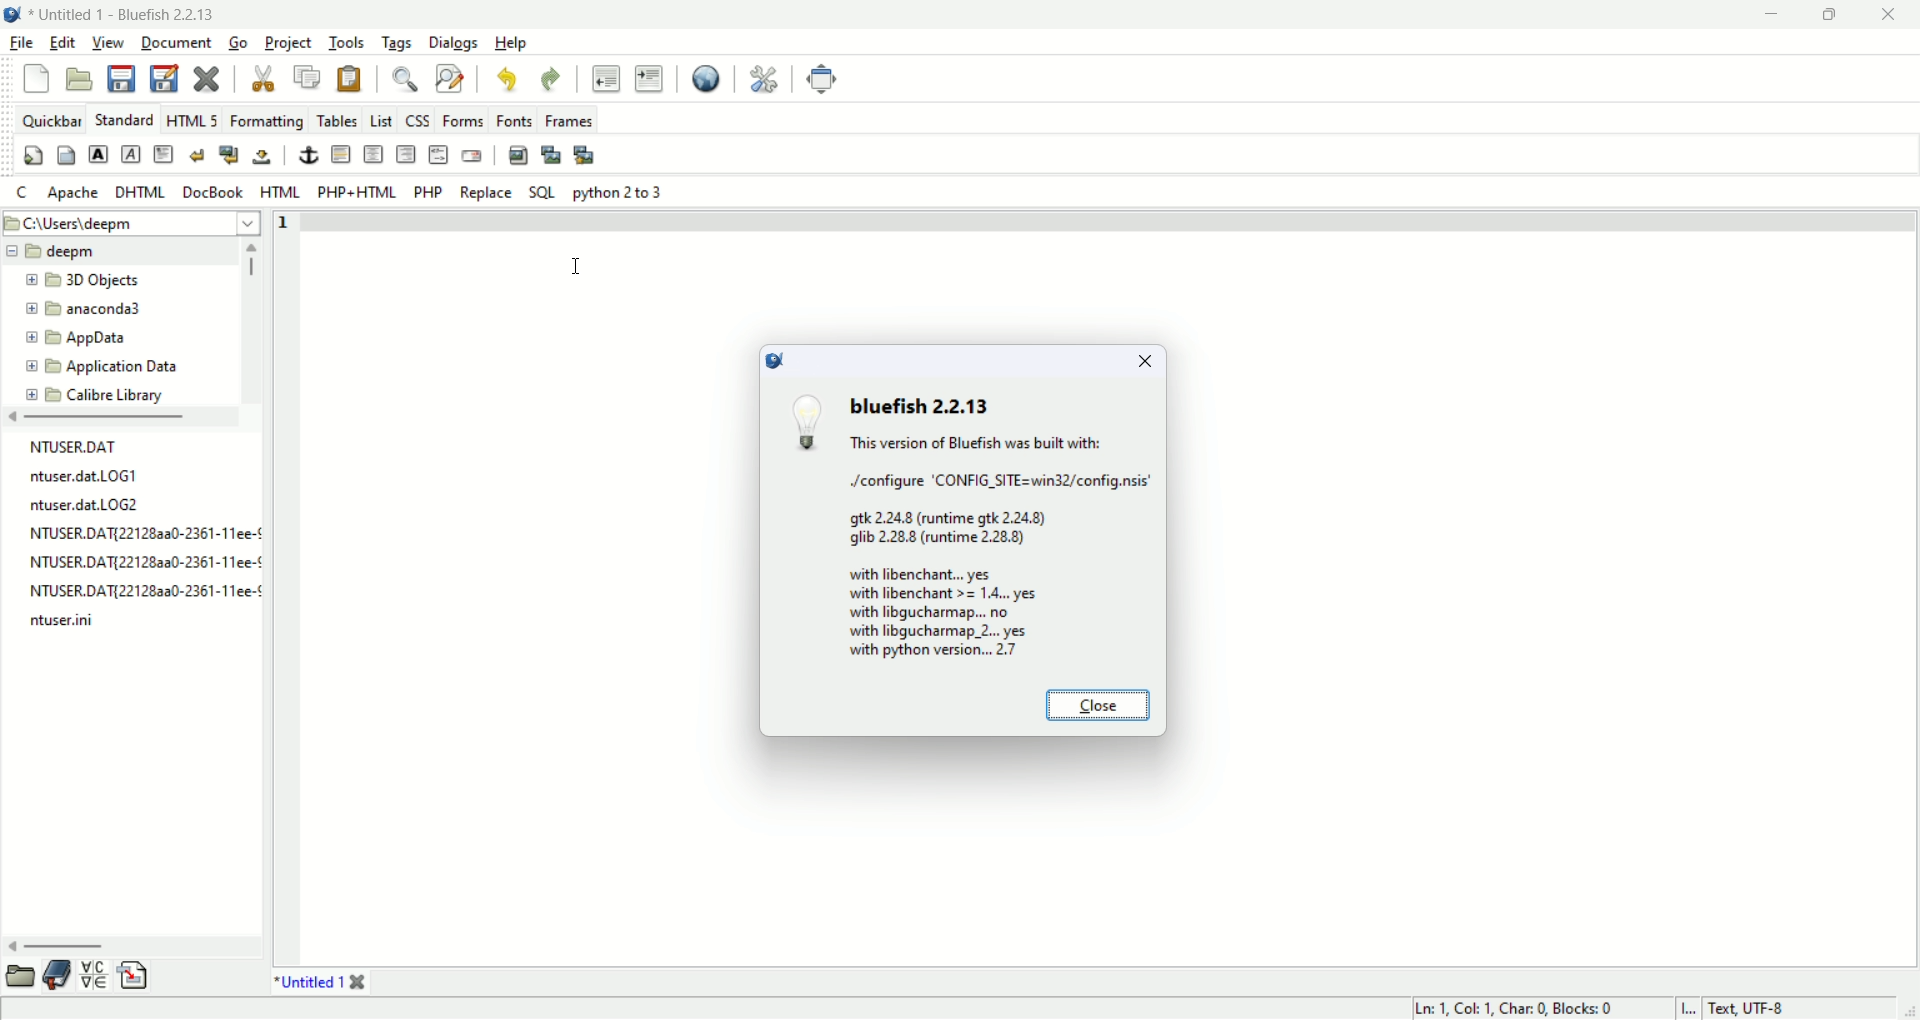  What do you see at coordinates (407, 80) in the screenshot?
I see `find` at bounding box center [407, 80].